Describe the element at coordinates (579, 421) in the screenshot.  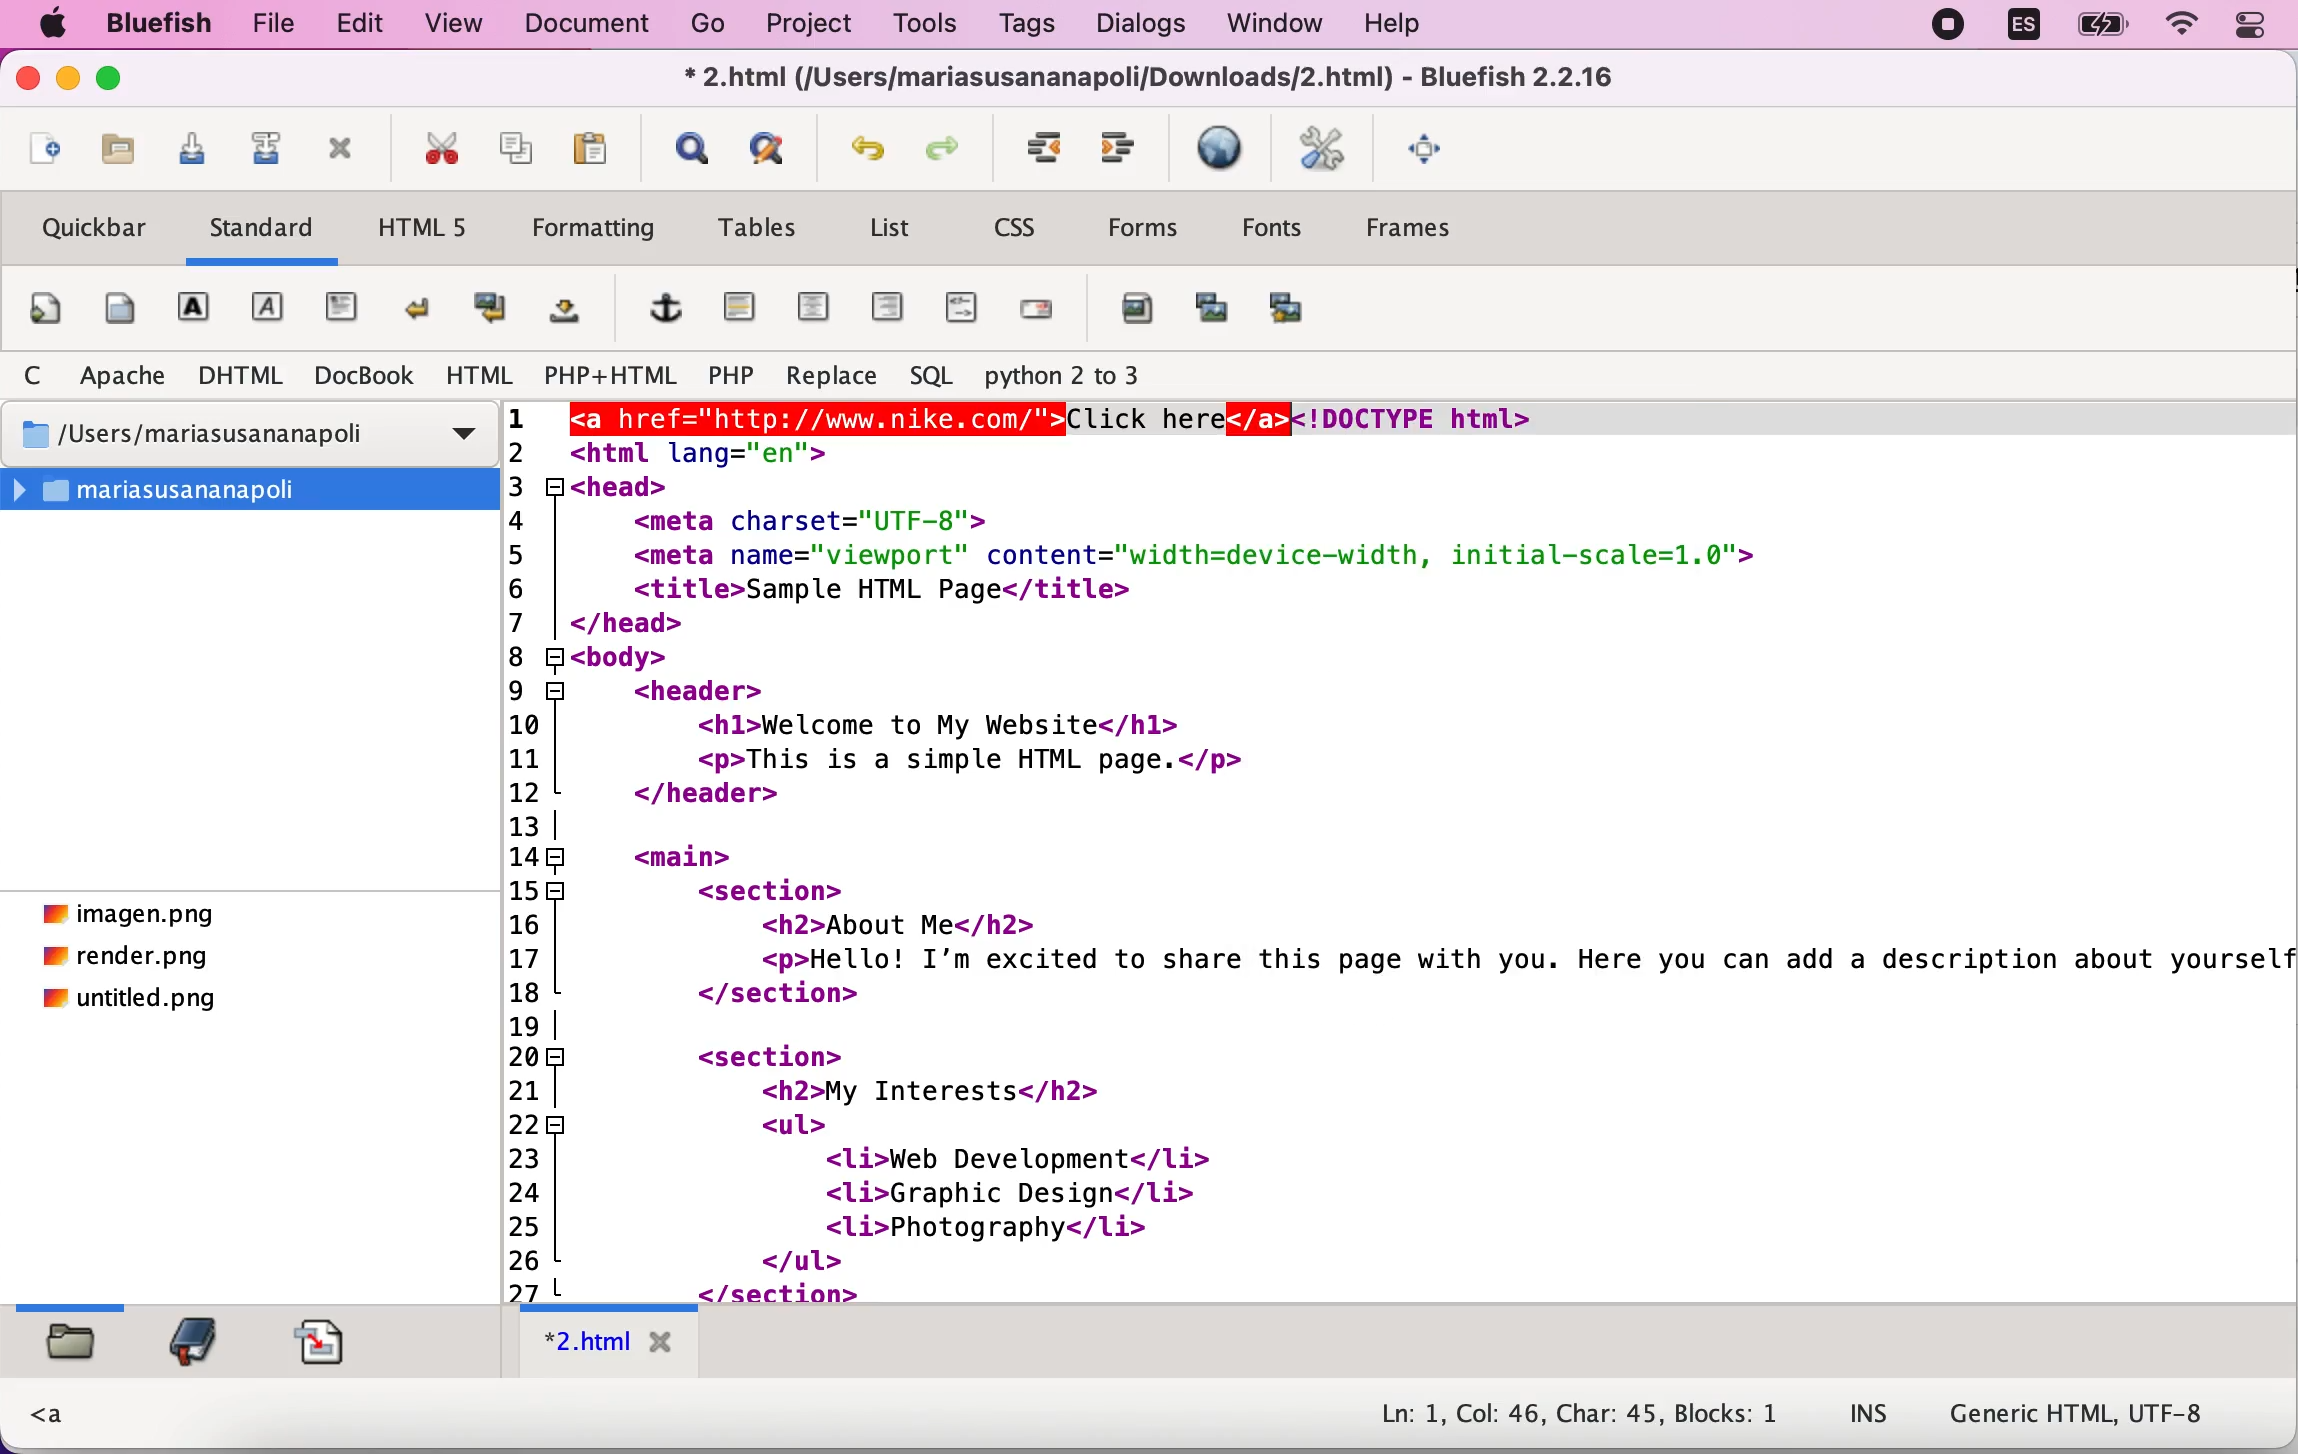
I see `cursor` at that location.